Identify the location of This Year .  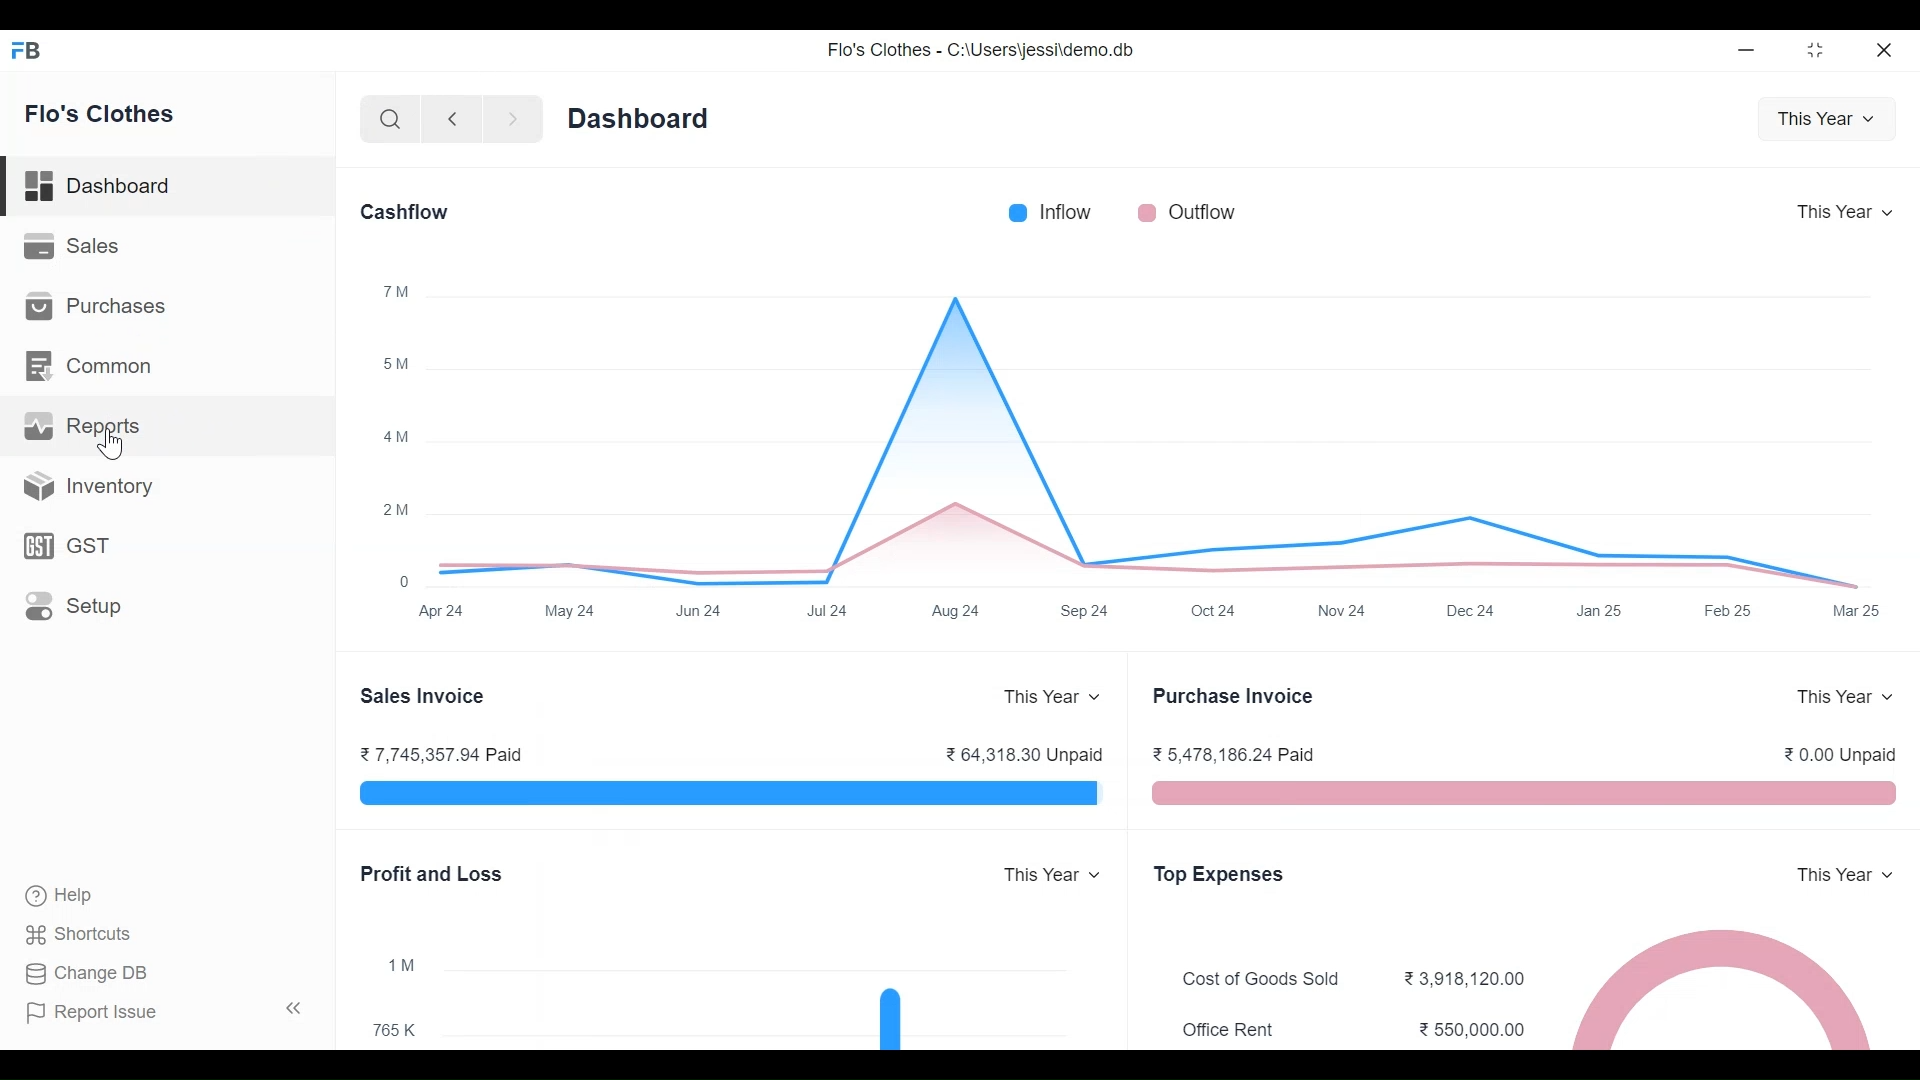
(1847, 214).